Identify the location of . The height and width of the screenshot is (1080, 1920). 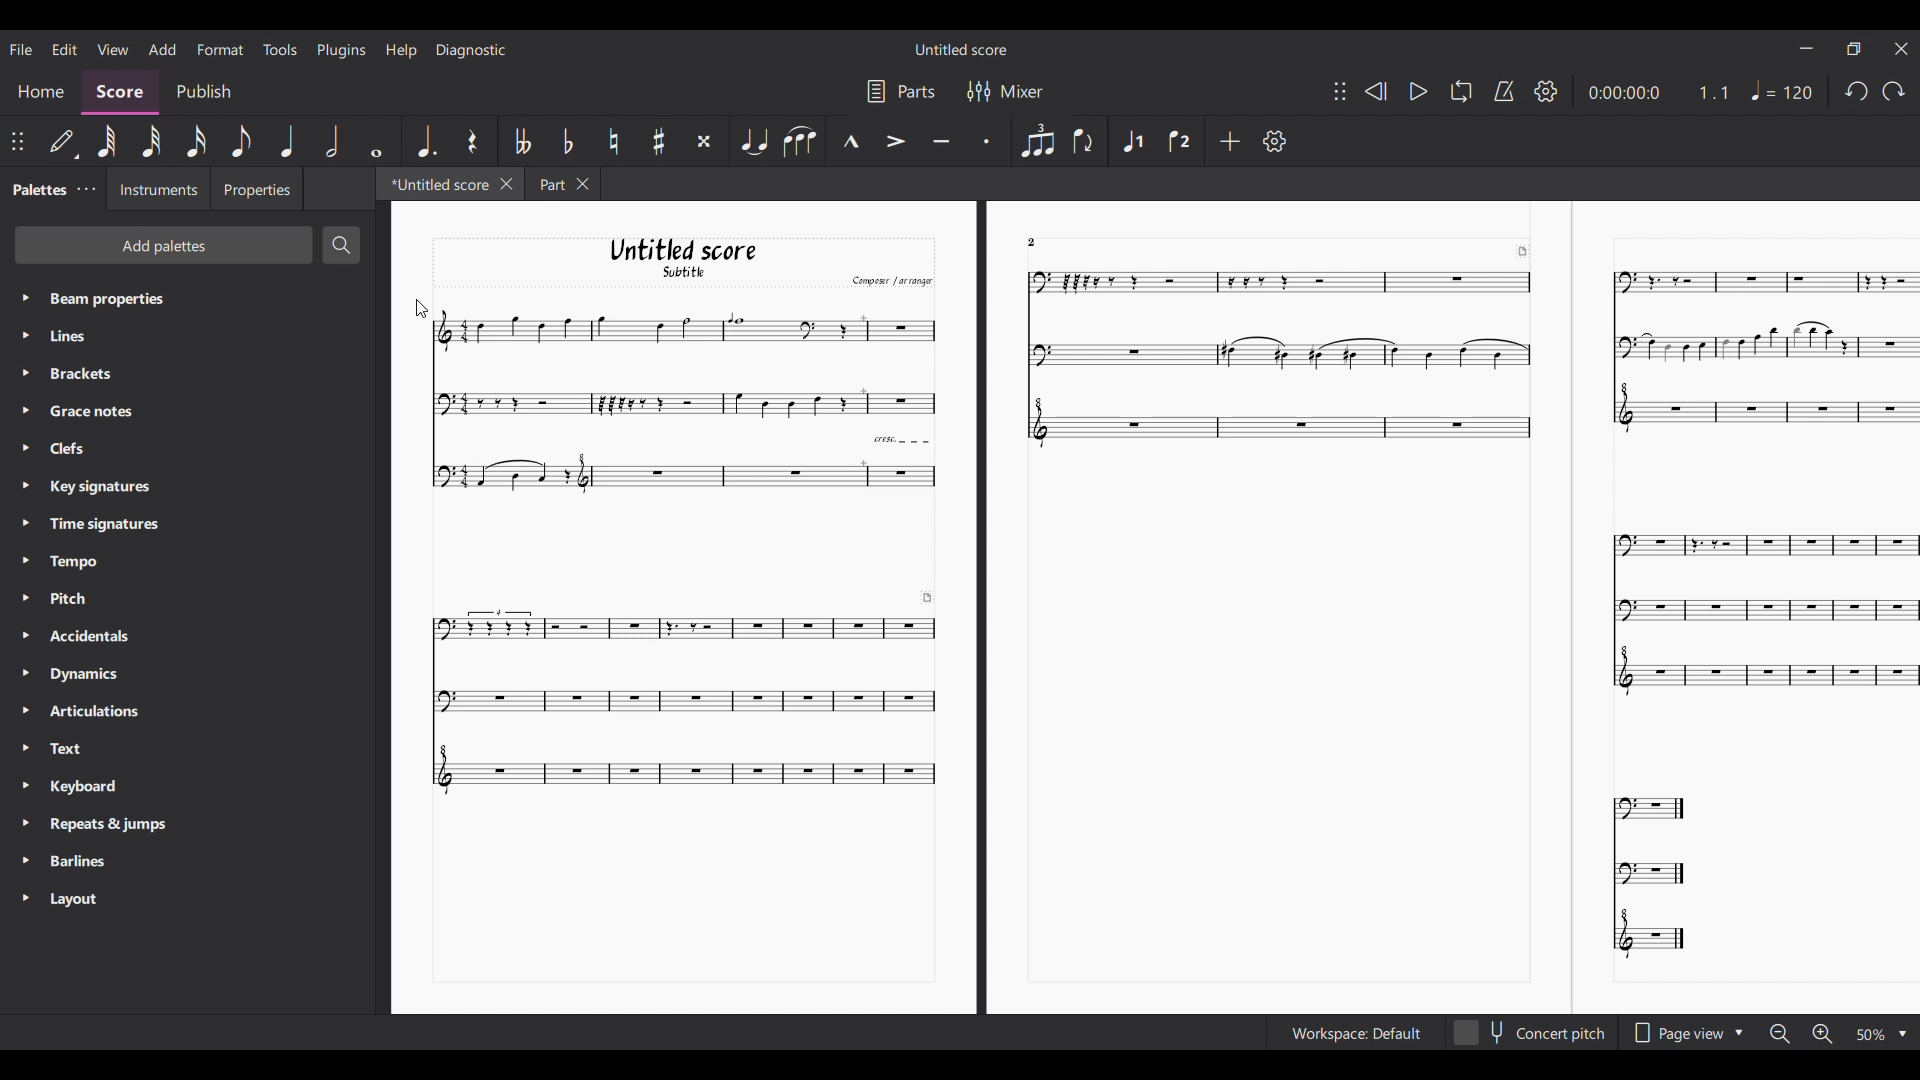
(22, 675).